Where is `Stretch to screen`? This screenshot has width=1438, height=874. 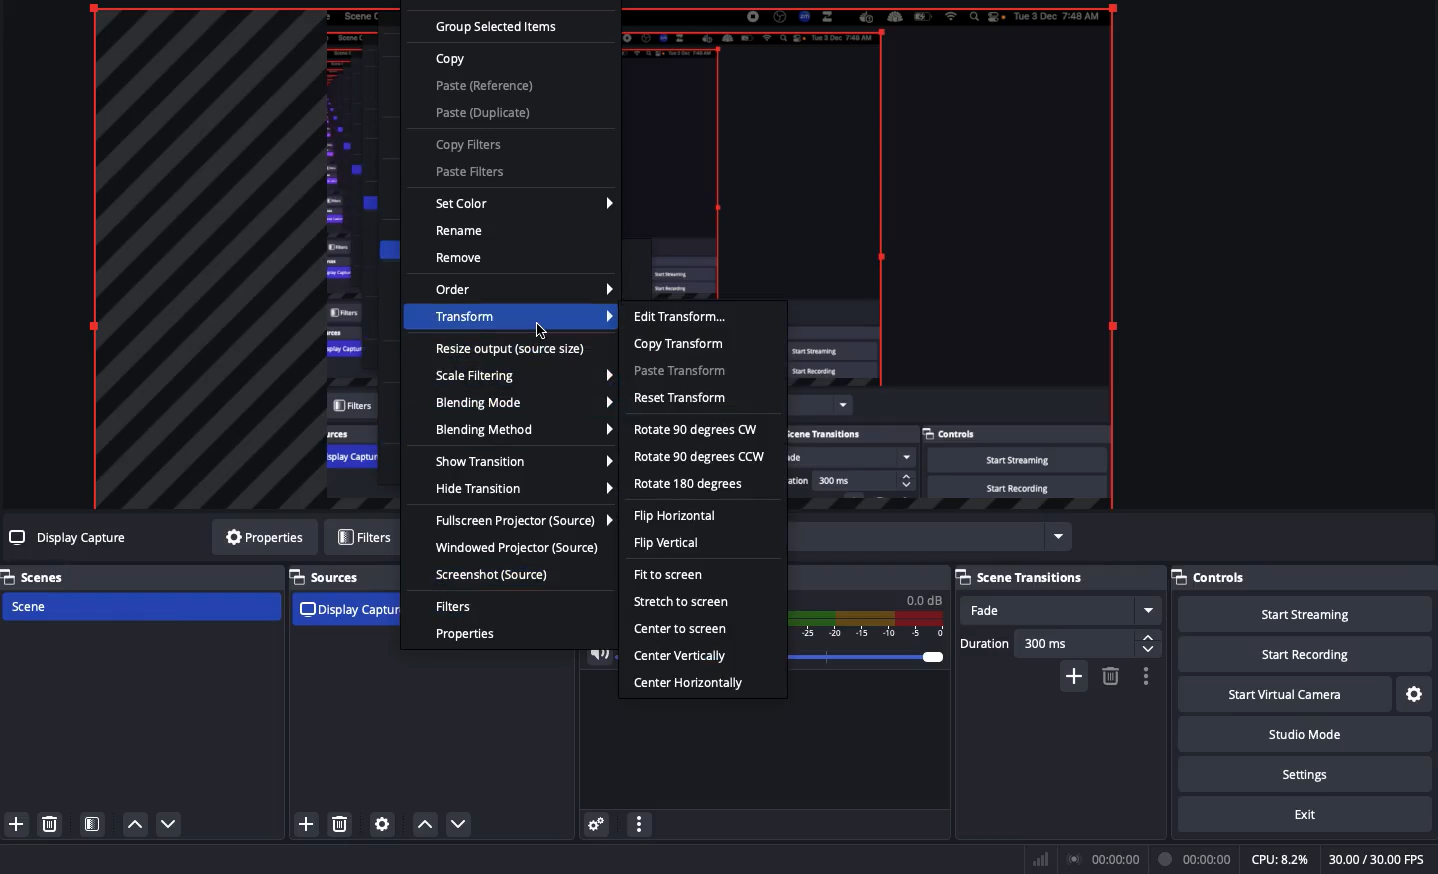
Stretch to screen is located at coordinates (682, 604).